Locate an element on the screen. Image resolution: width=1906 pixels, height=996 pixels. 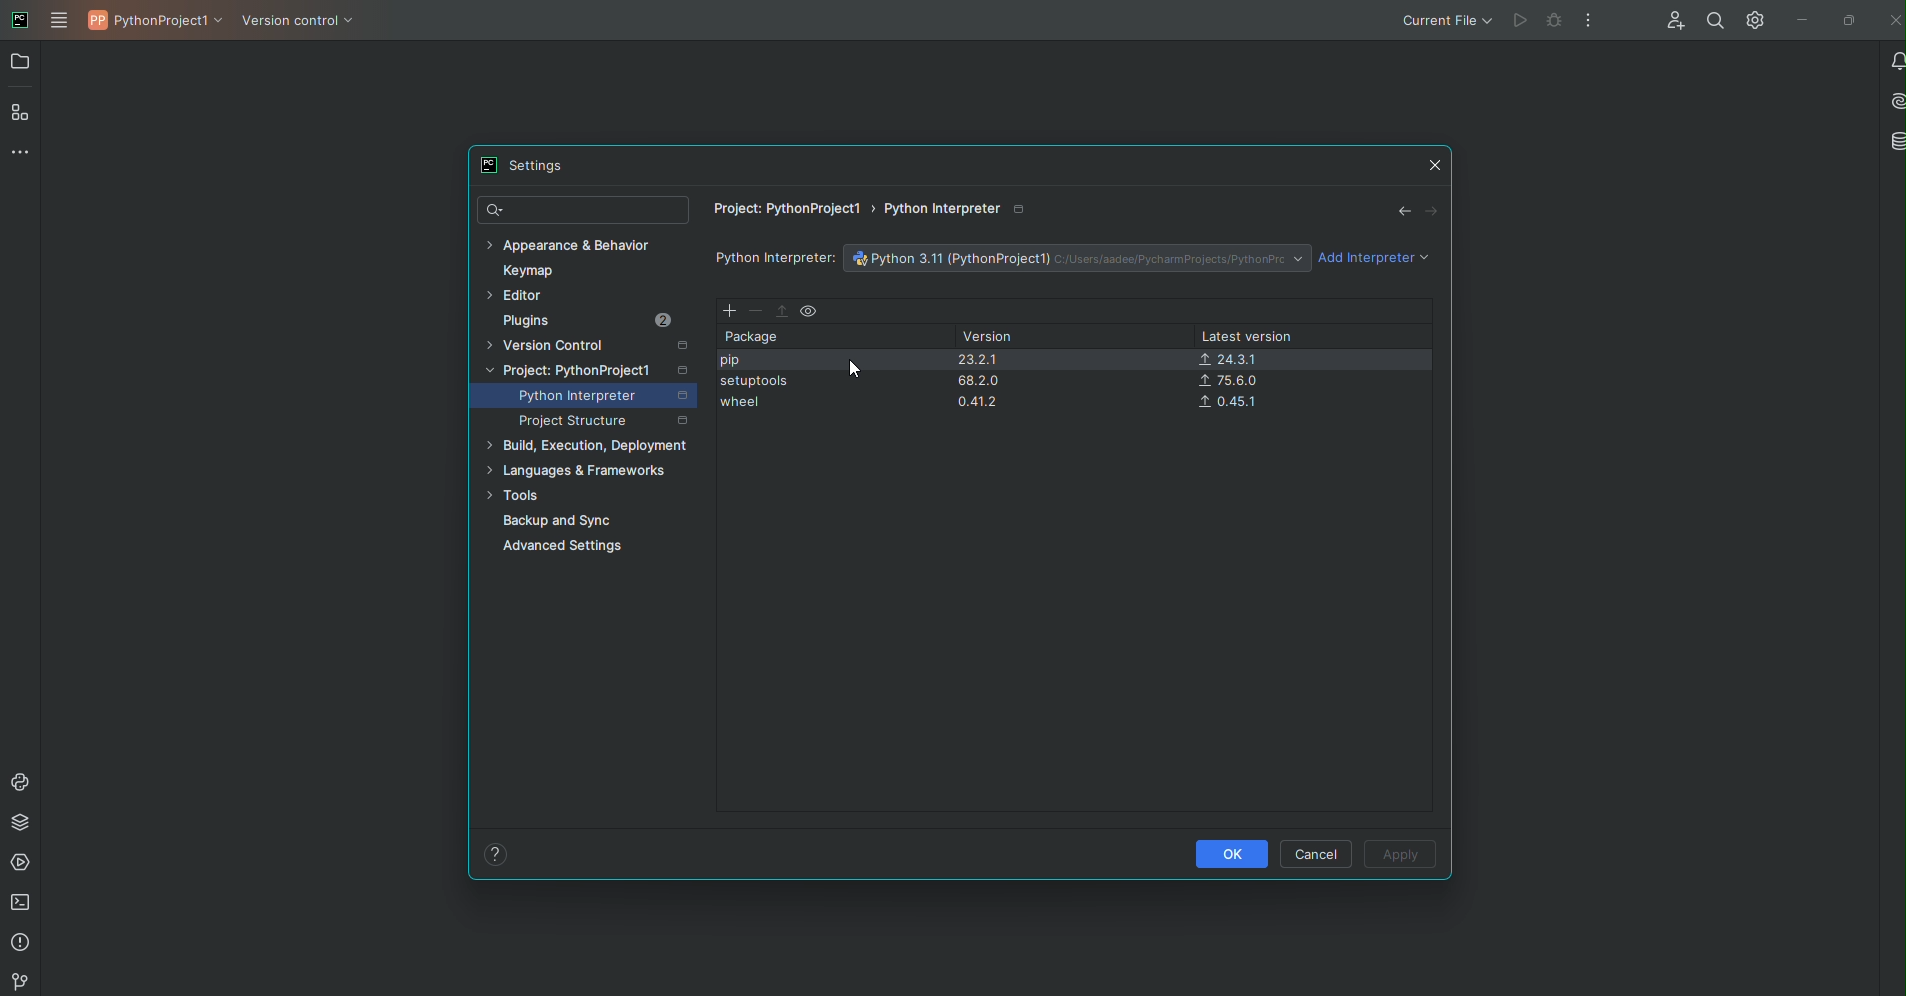
Code with me is located at coordinates (1674, 19).